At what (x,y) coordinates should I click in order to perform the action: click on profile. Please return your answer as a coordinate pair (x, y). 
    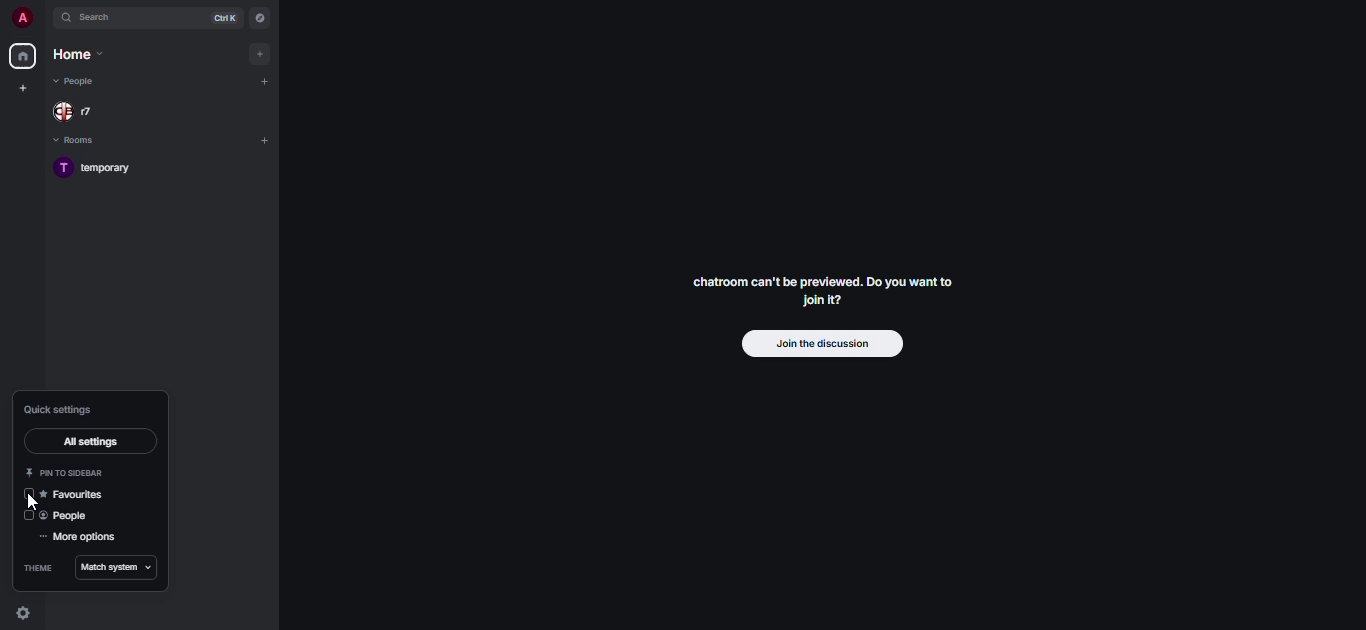
    Looking at the image, I should click on (22, 17).